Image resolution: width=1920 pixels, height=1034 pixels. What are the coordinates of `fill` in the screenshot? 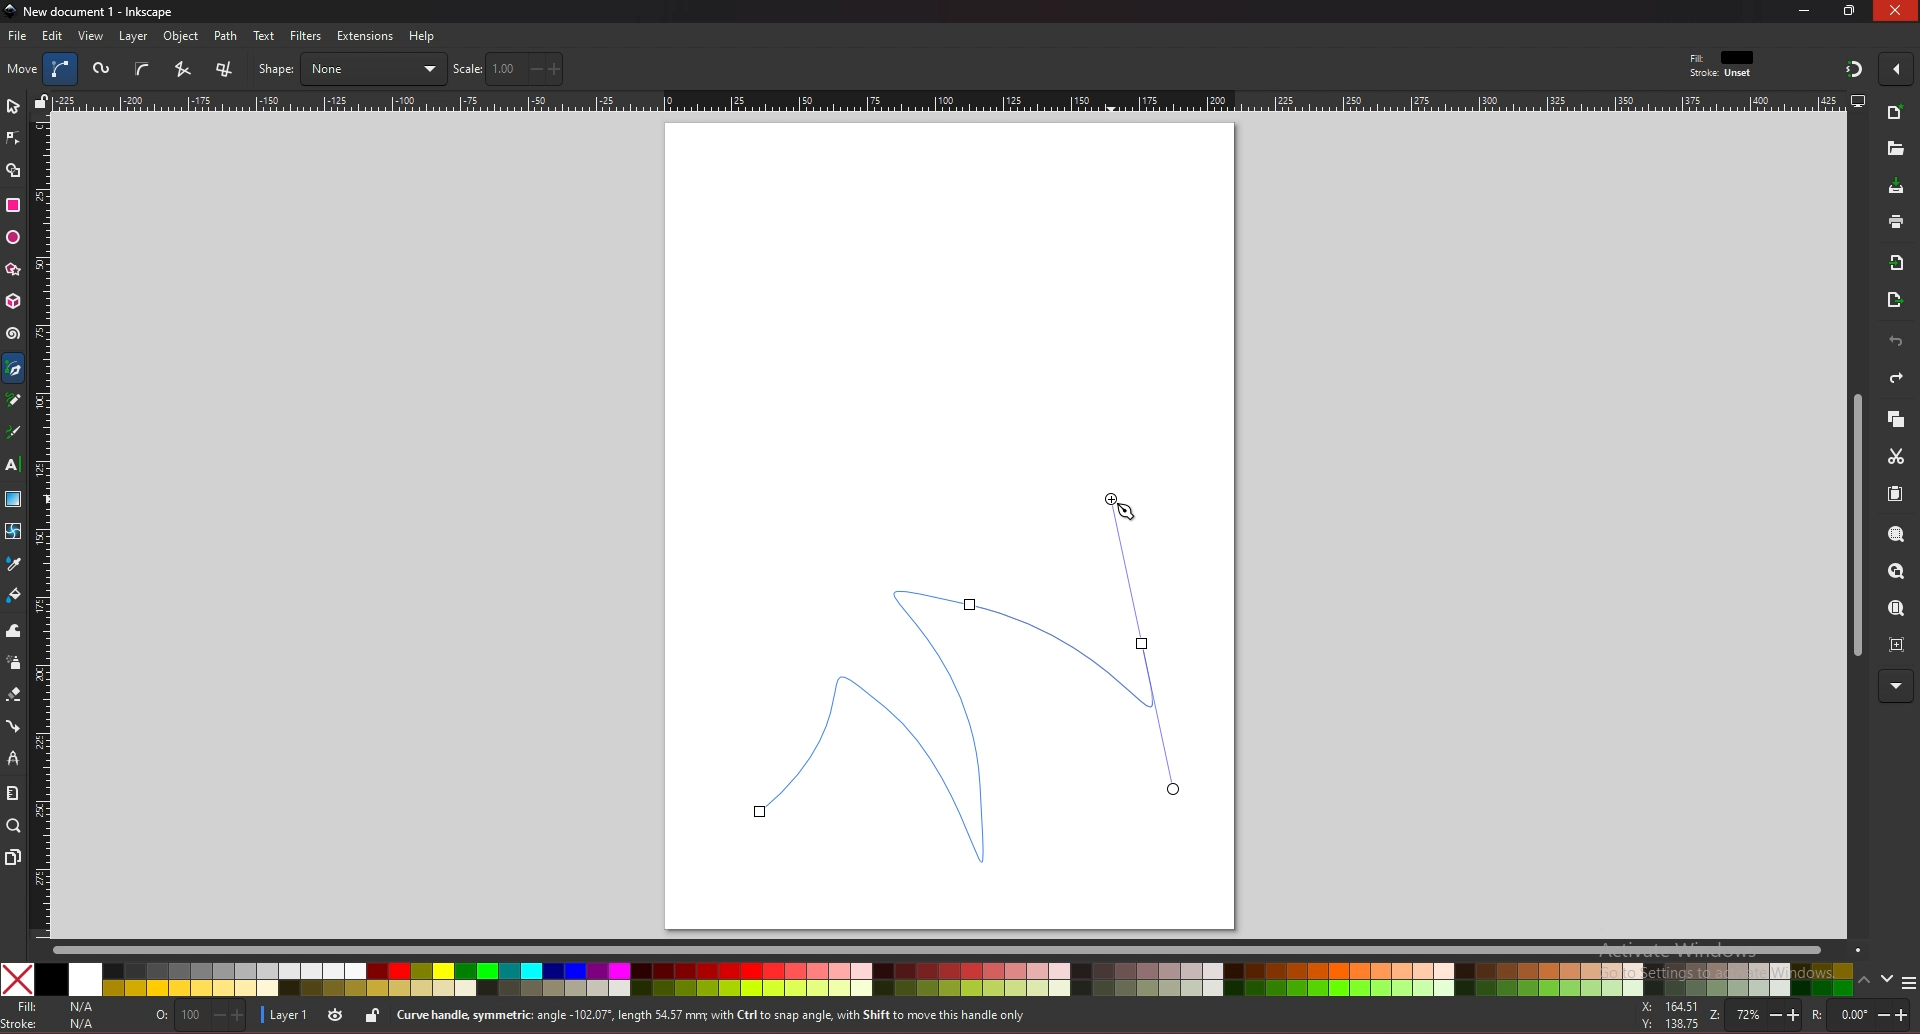 It's located at (54, 1007).